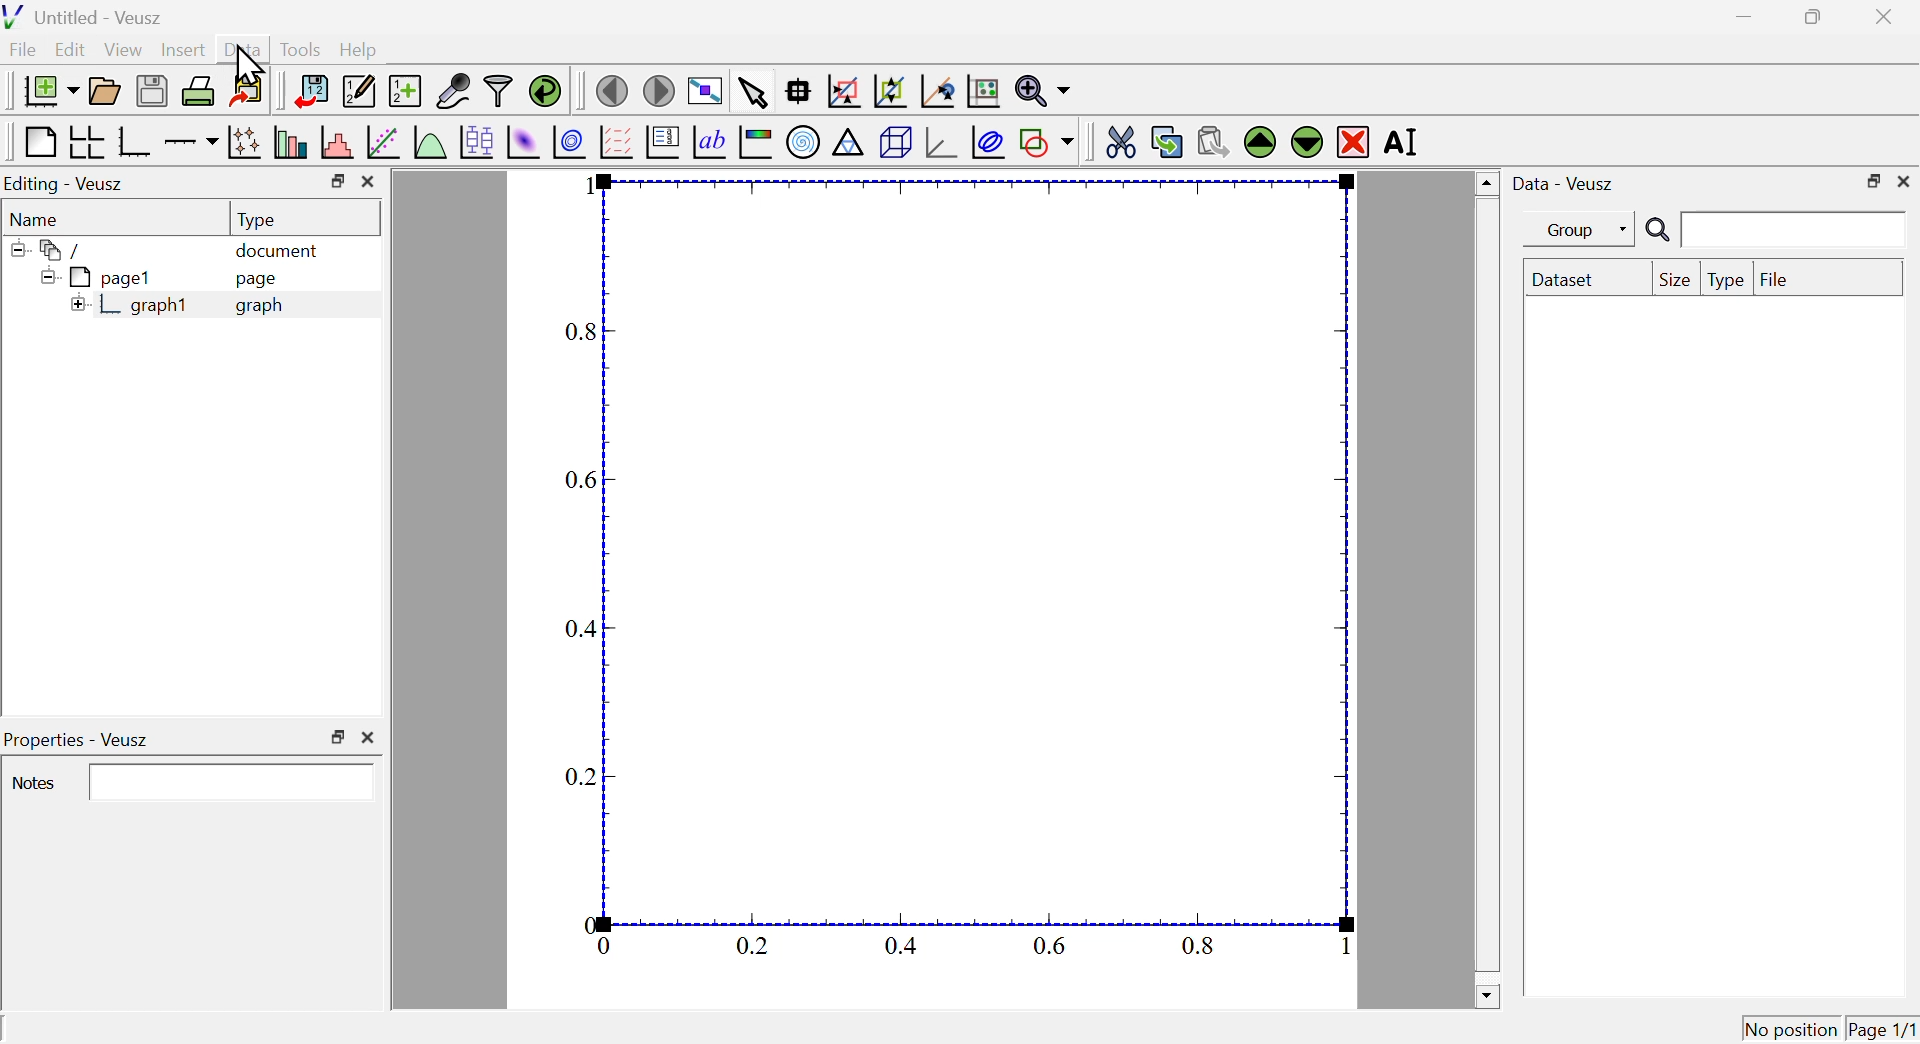  What do you see at coordinates (370, 183) in the screenshot?
I see `close` at bounding box center [370, 183].